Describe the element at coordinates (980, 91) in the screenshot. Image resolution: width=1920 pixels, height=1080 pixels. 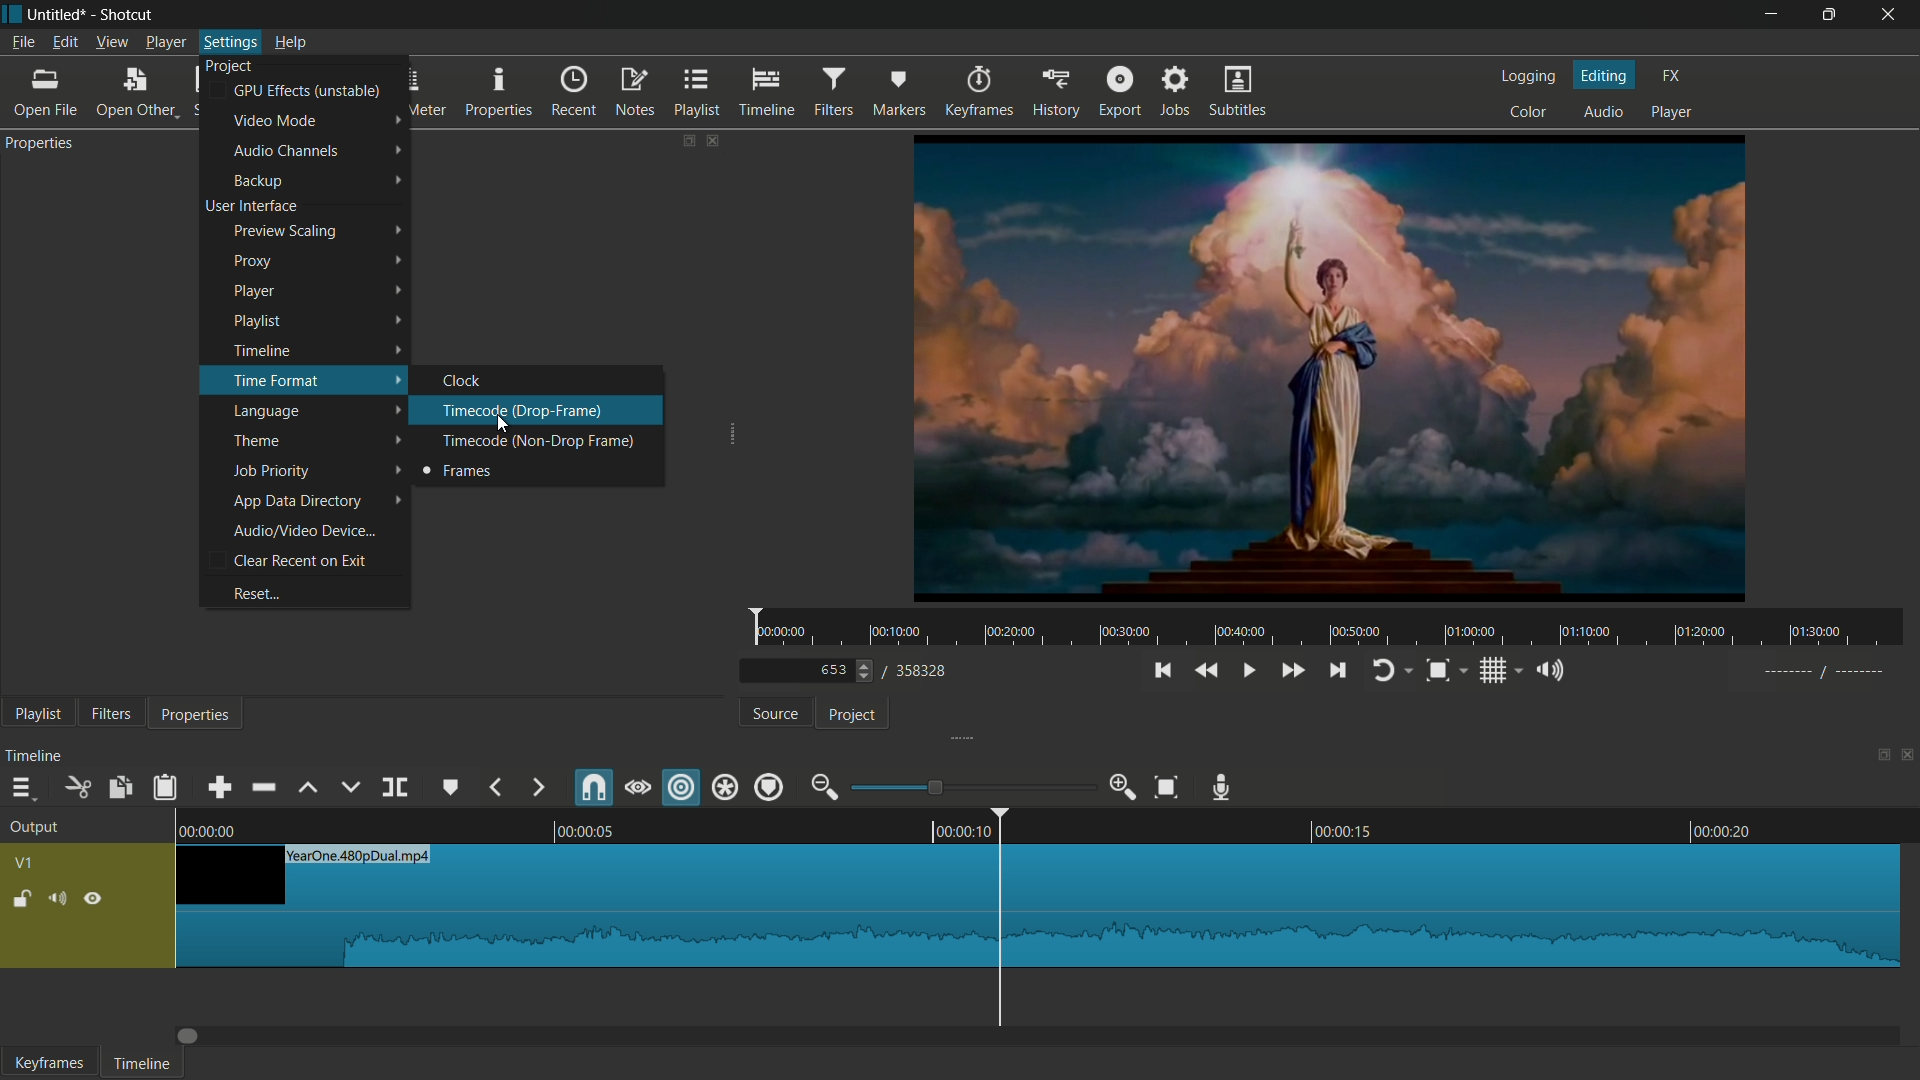
I see `keyframes` at that location.